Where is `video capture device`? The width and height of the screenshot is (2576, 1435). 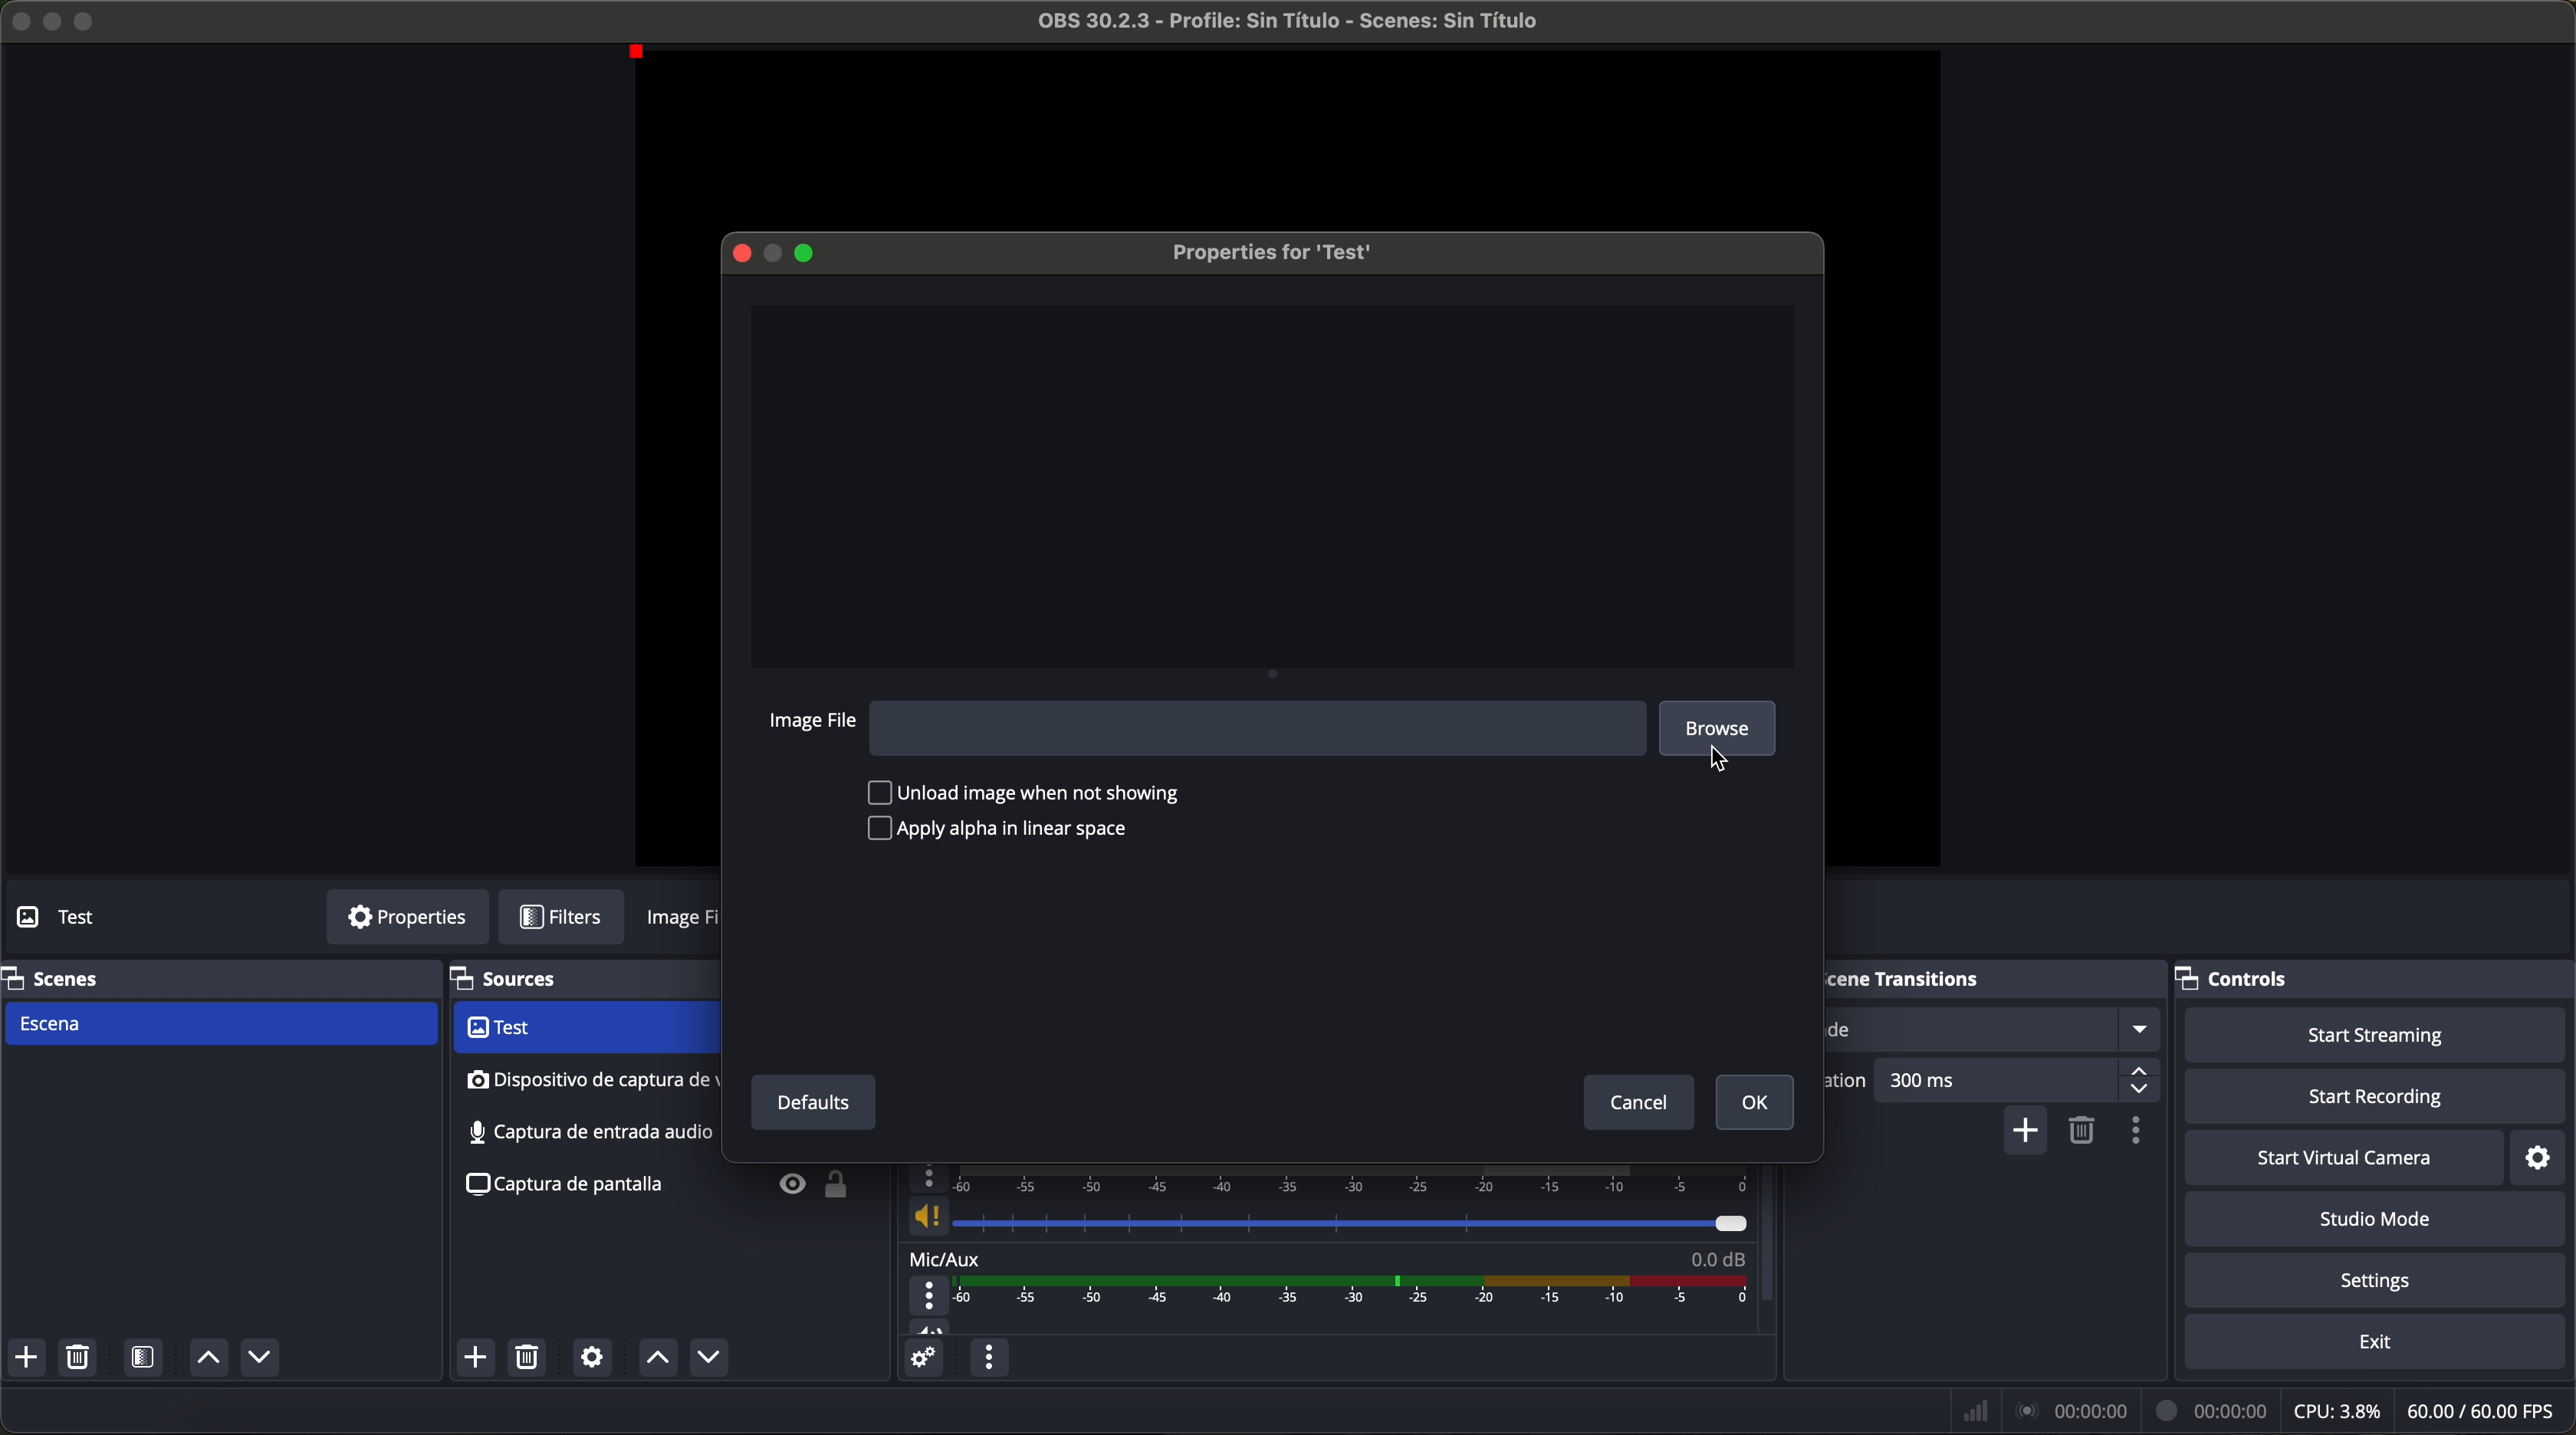 video capture device is located at coordinates (583, 1029).